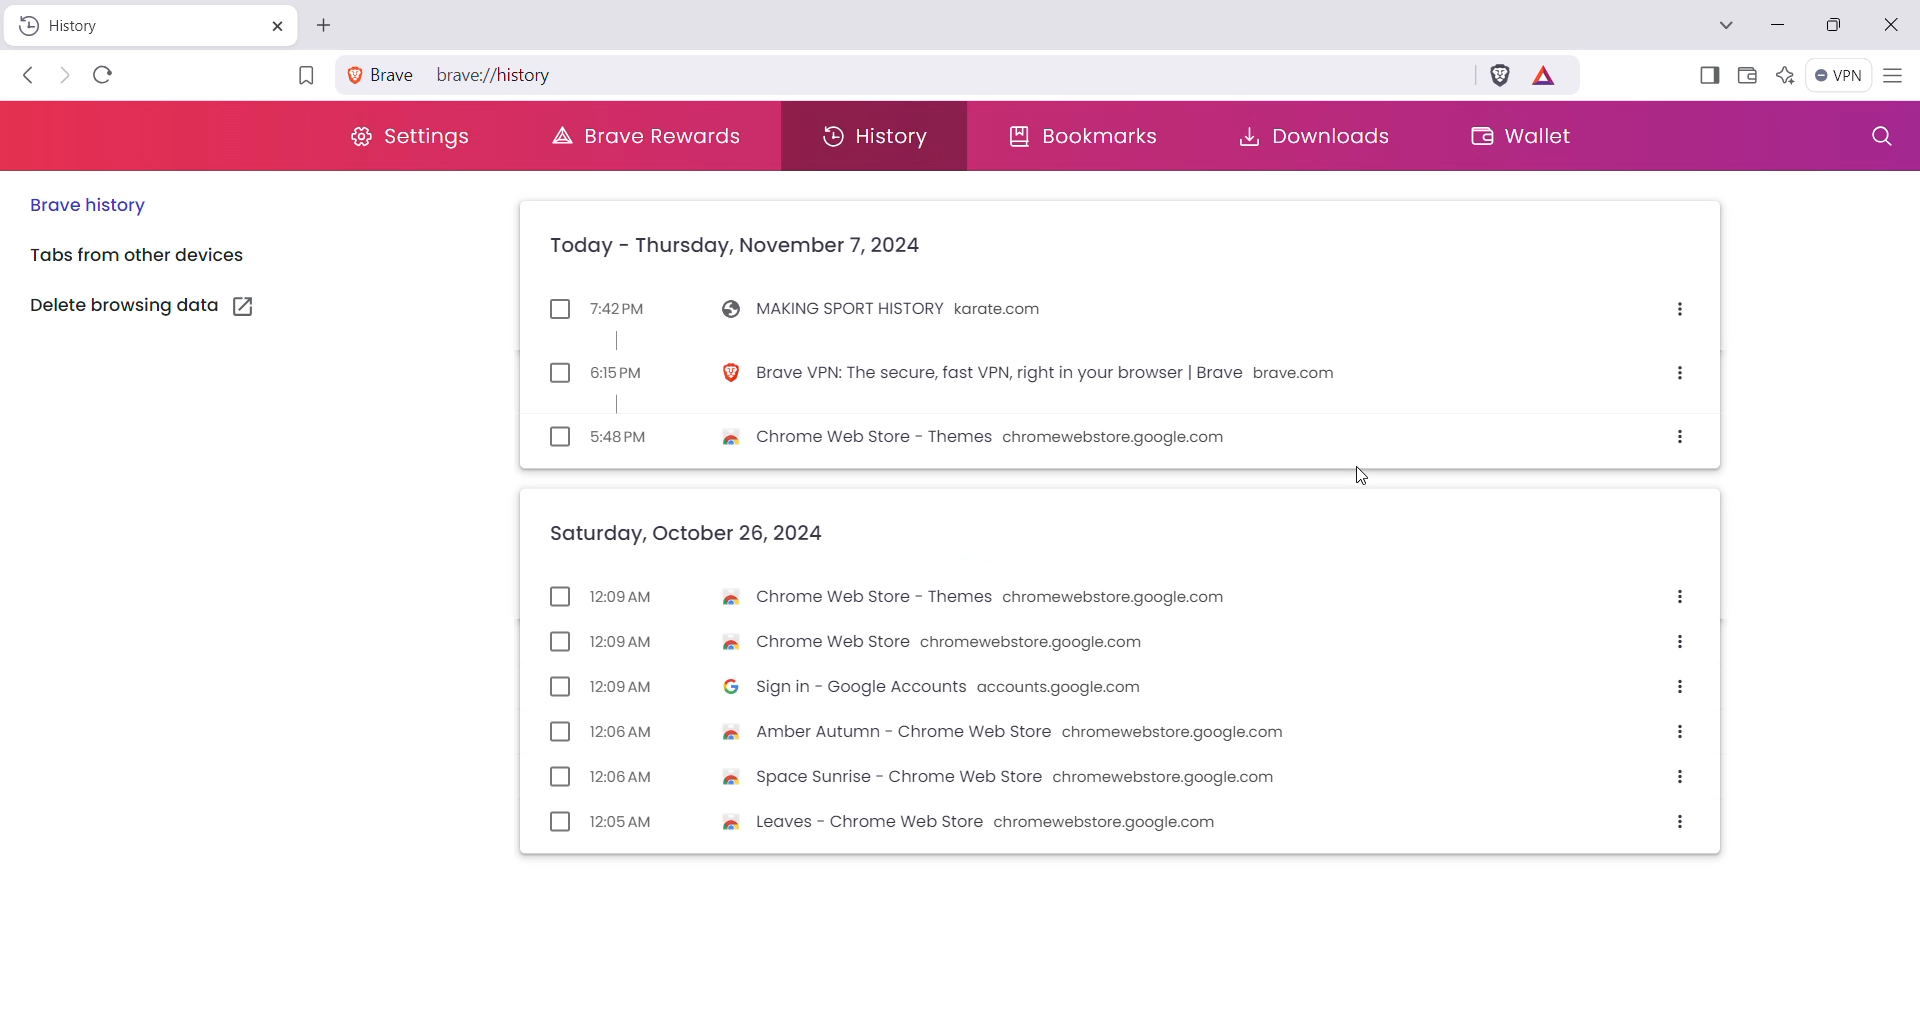  What do you see at coordinates (554, 822) in the screenshot?
I see `checkbox` at bounding box center [554, 822].